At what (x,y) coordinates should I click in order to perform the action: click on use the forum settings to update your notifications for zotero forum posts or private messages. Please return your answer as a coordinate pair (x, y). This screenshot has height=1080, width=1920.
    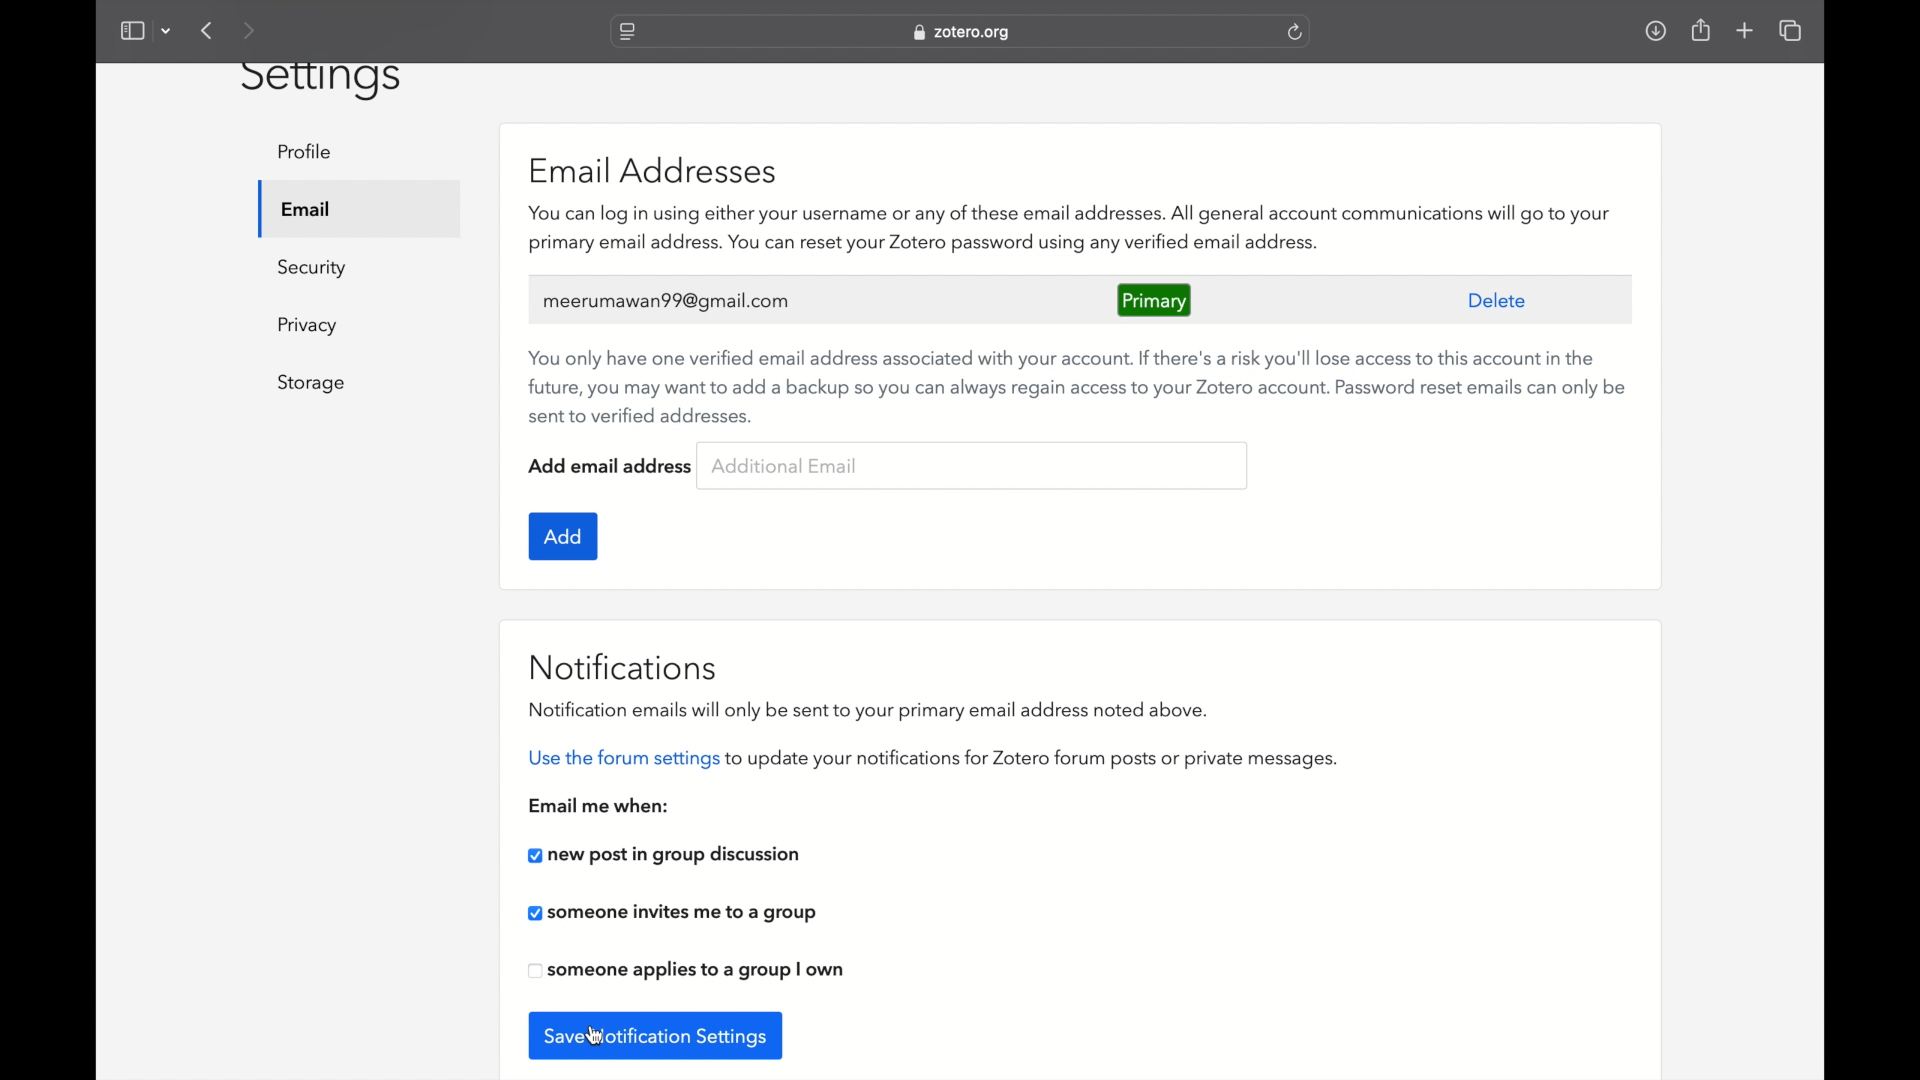
    Looking at the image, I should click on (928, 758).